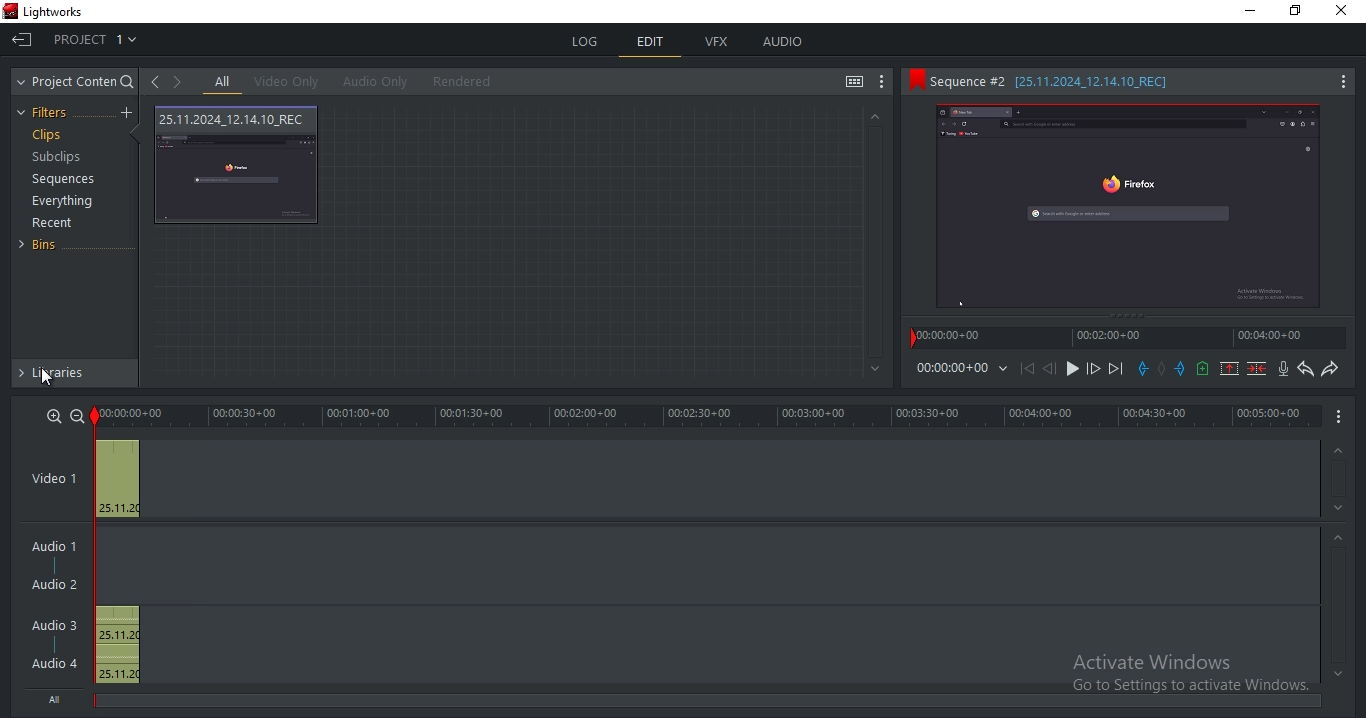  What do you see at coordinates (721, 43) in the screenshot?
I see `vfx` at bounding box center [721, 43].